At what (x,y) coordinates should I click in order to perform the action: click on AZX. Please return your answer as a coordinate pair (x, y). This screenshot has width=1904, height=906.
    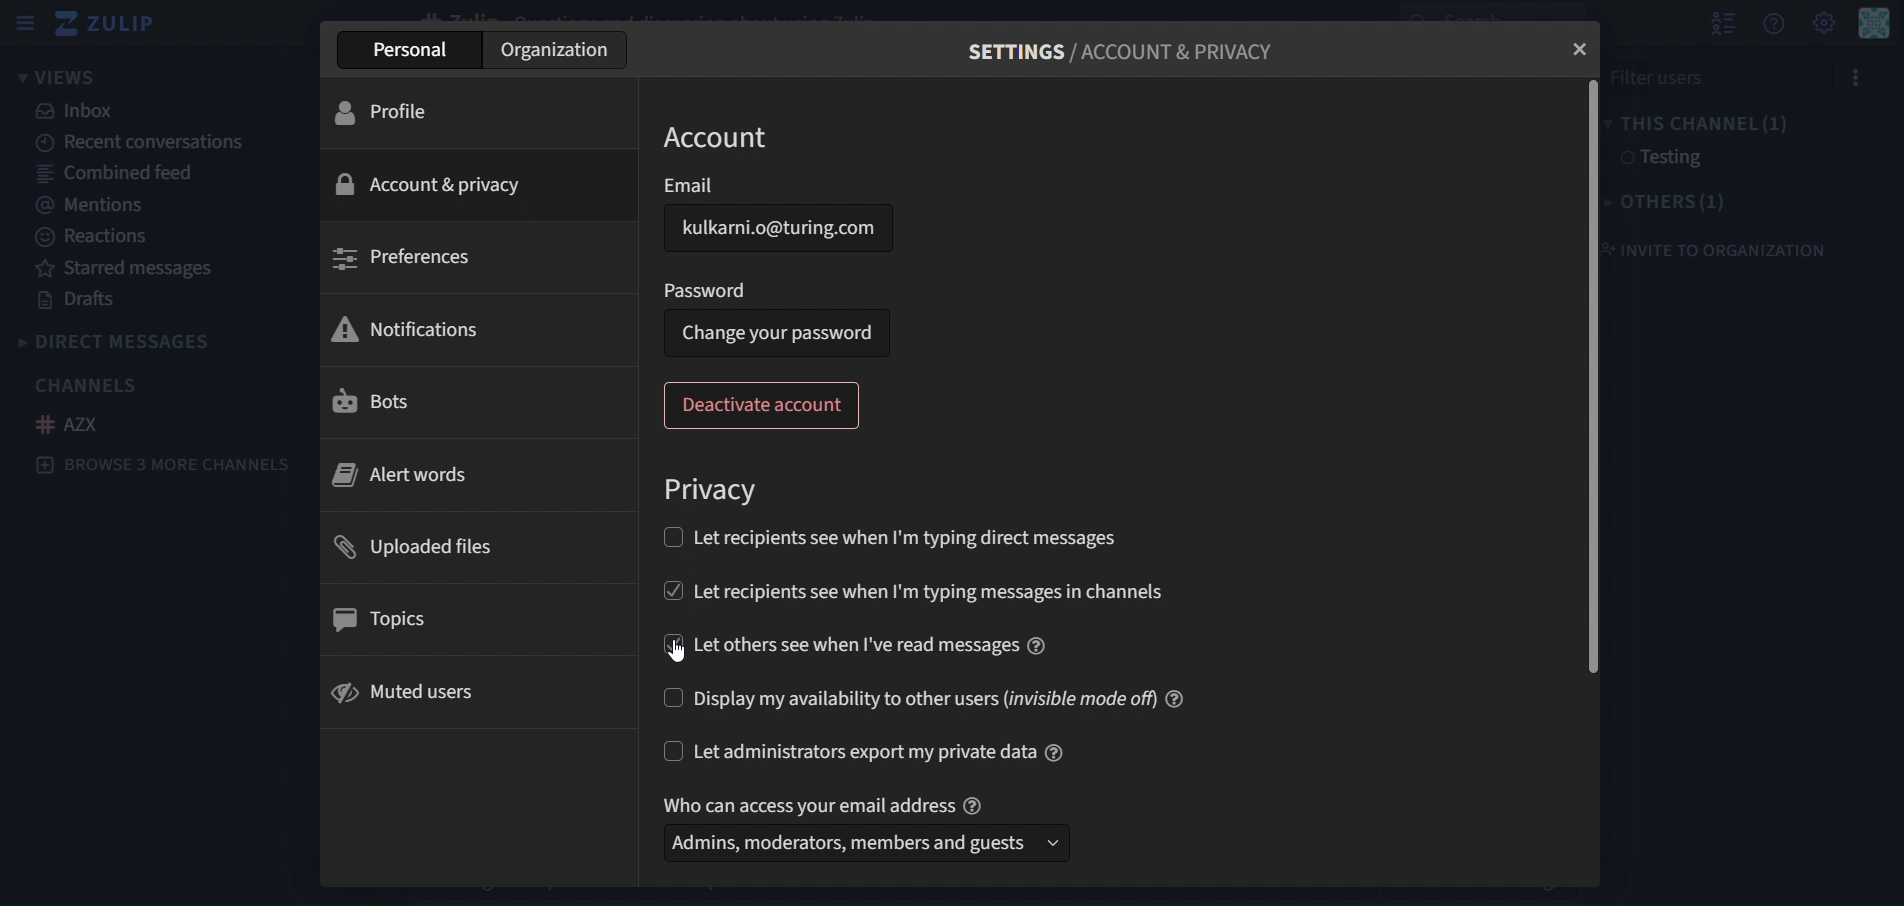
    Looking at the image, I should click on (75, 425).